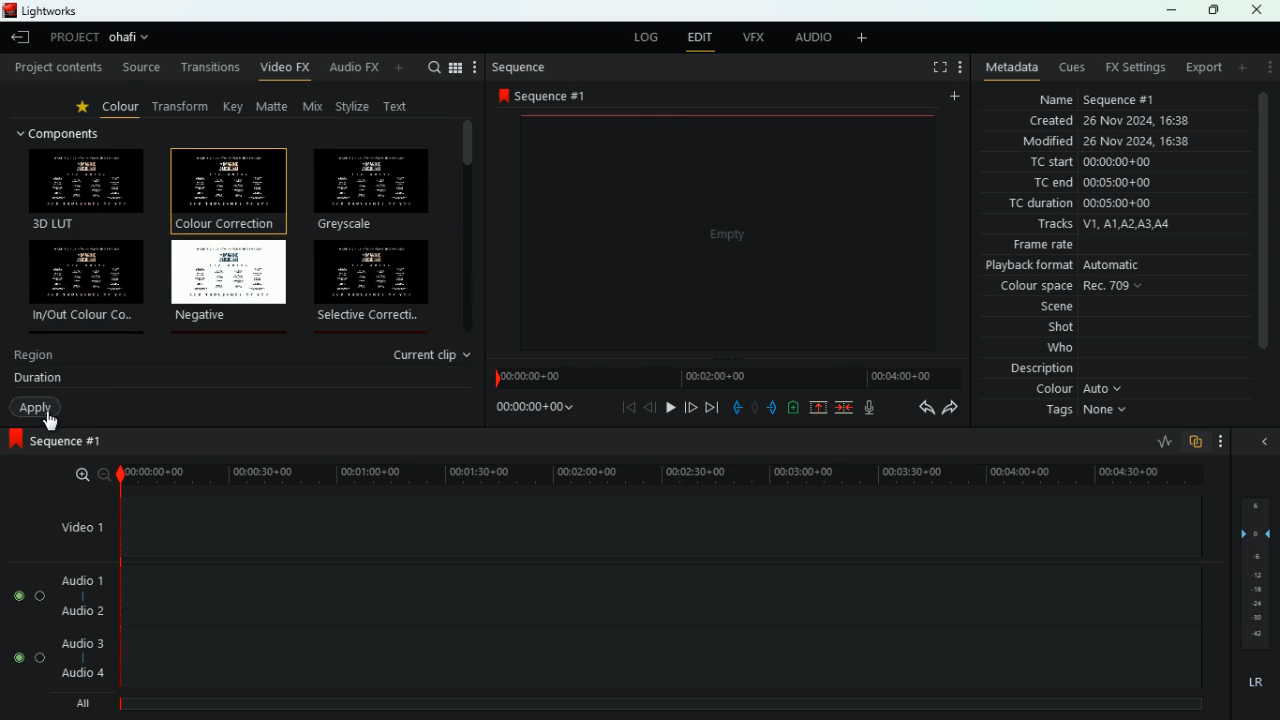 Image resolution: width=1280 pixels, height=720 pixels. What do you see at coordinates (370, 190) in the screenshot?
I see `greyscale` at bounding box center [370, 190].